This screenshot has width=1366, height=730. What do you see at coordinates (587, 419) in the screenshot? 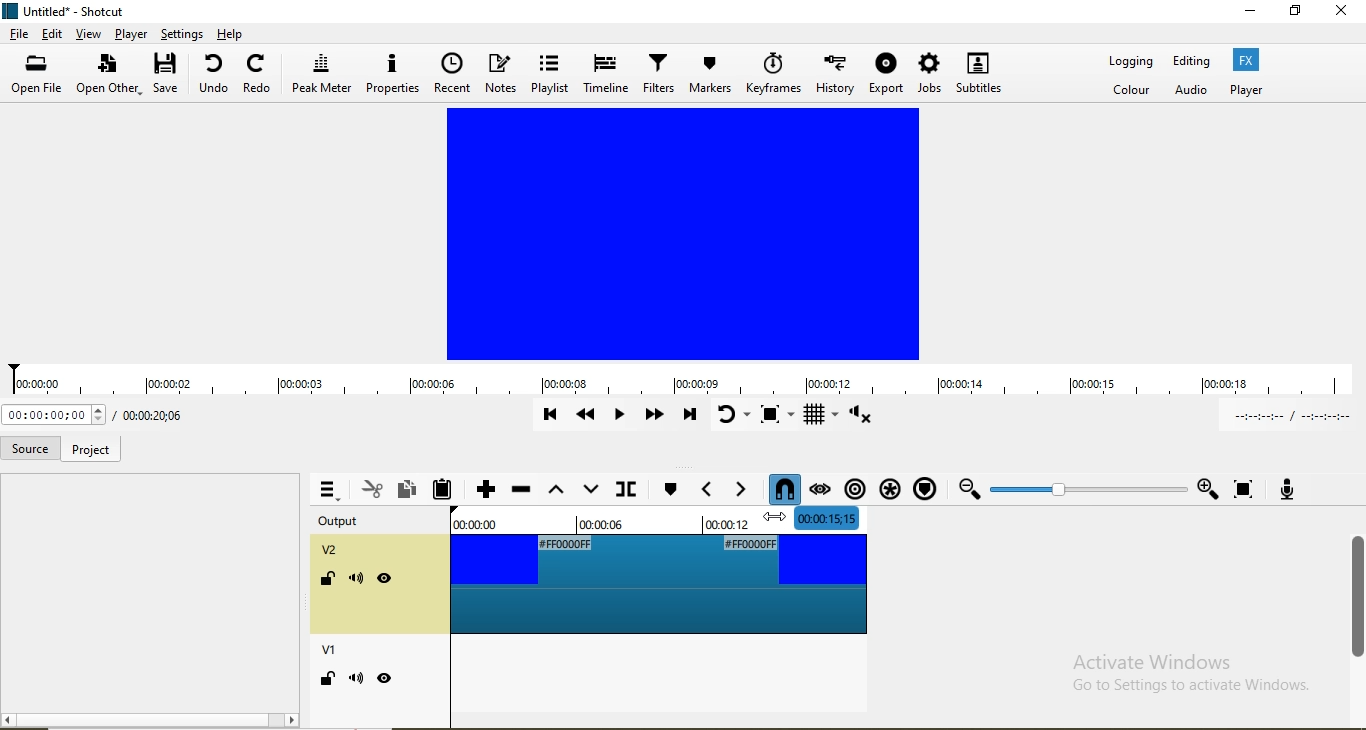
I see `Play quickly backwards` at bounding box center [587, 419].